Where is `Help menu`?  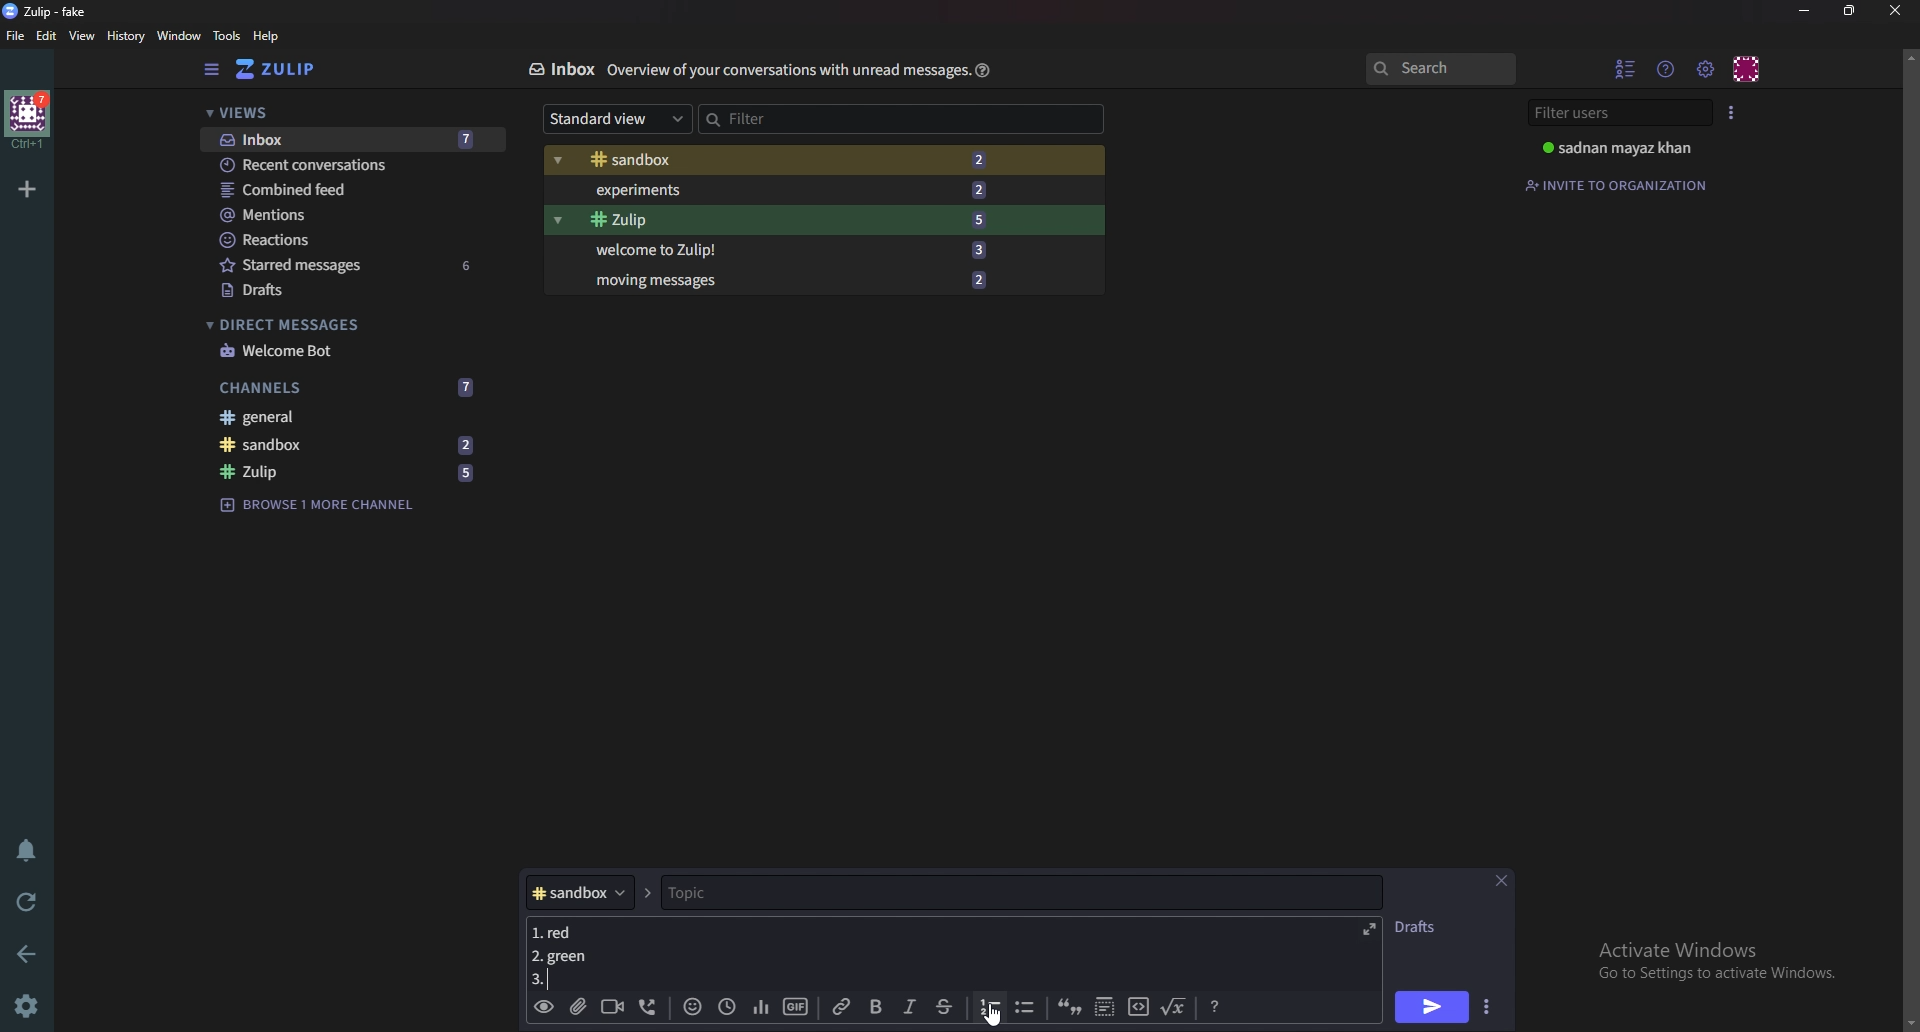
Help menu is located at coordinates (1668, 68).